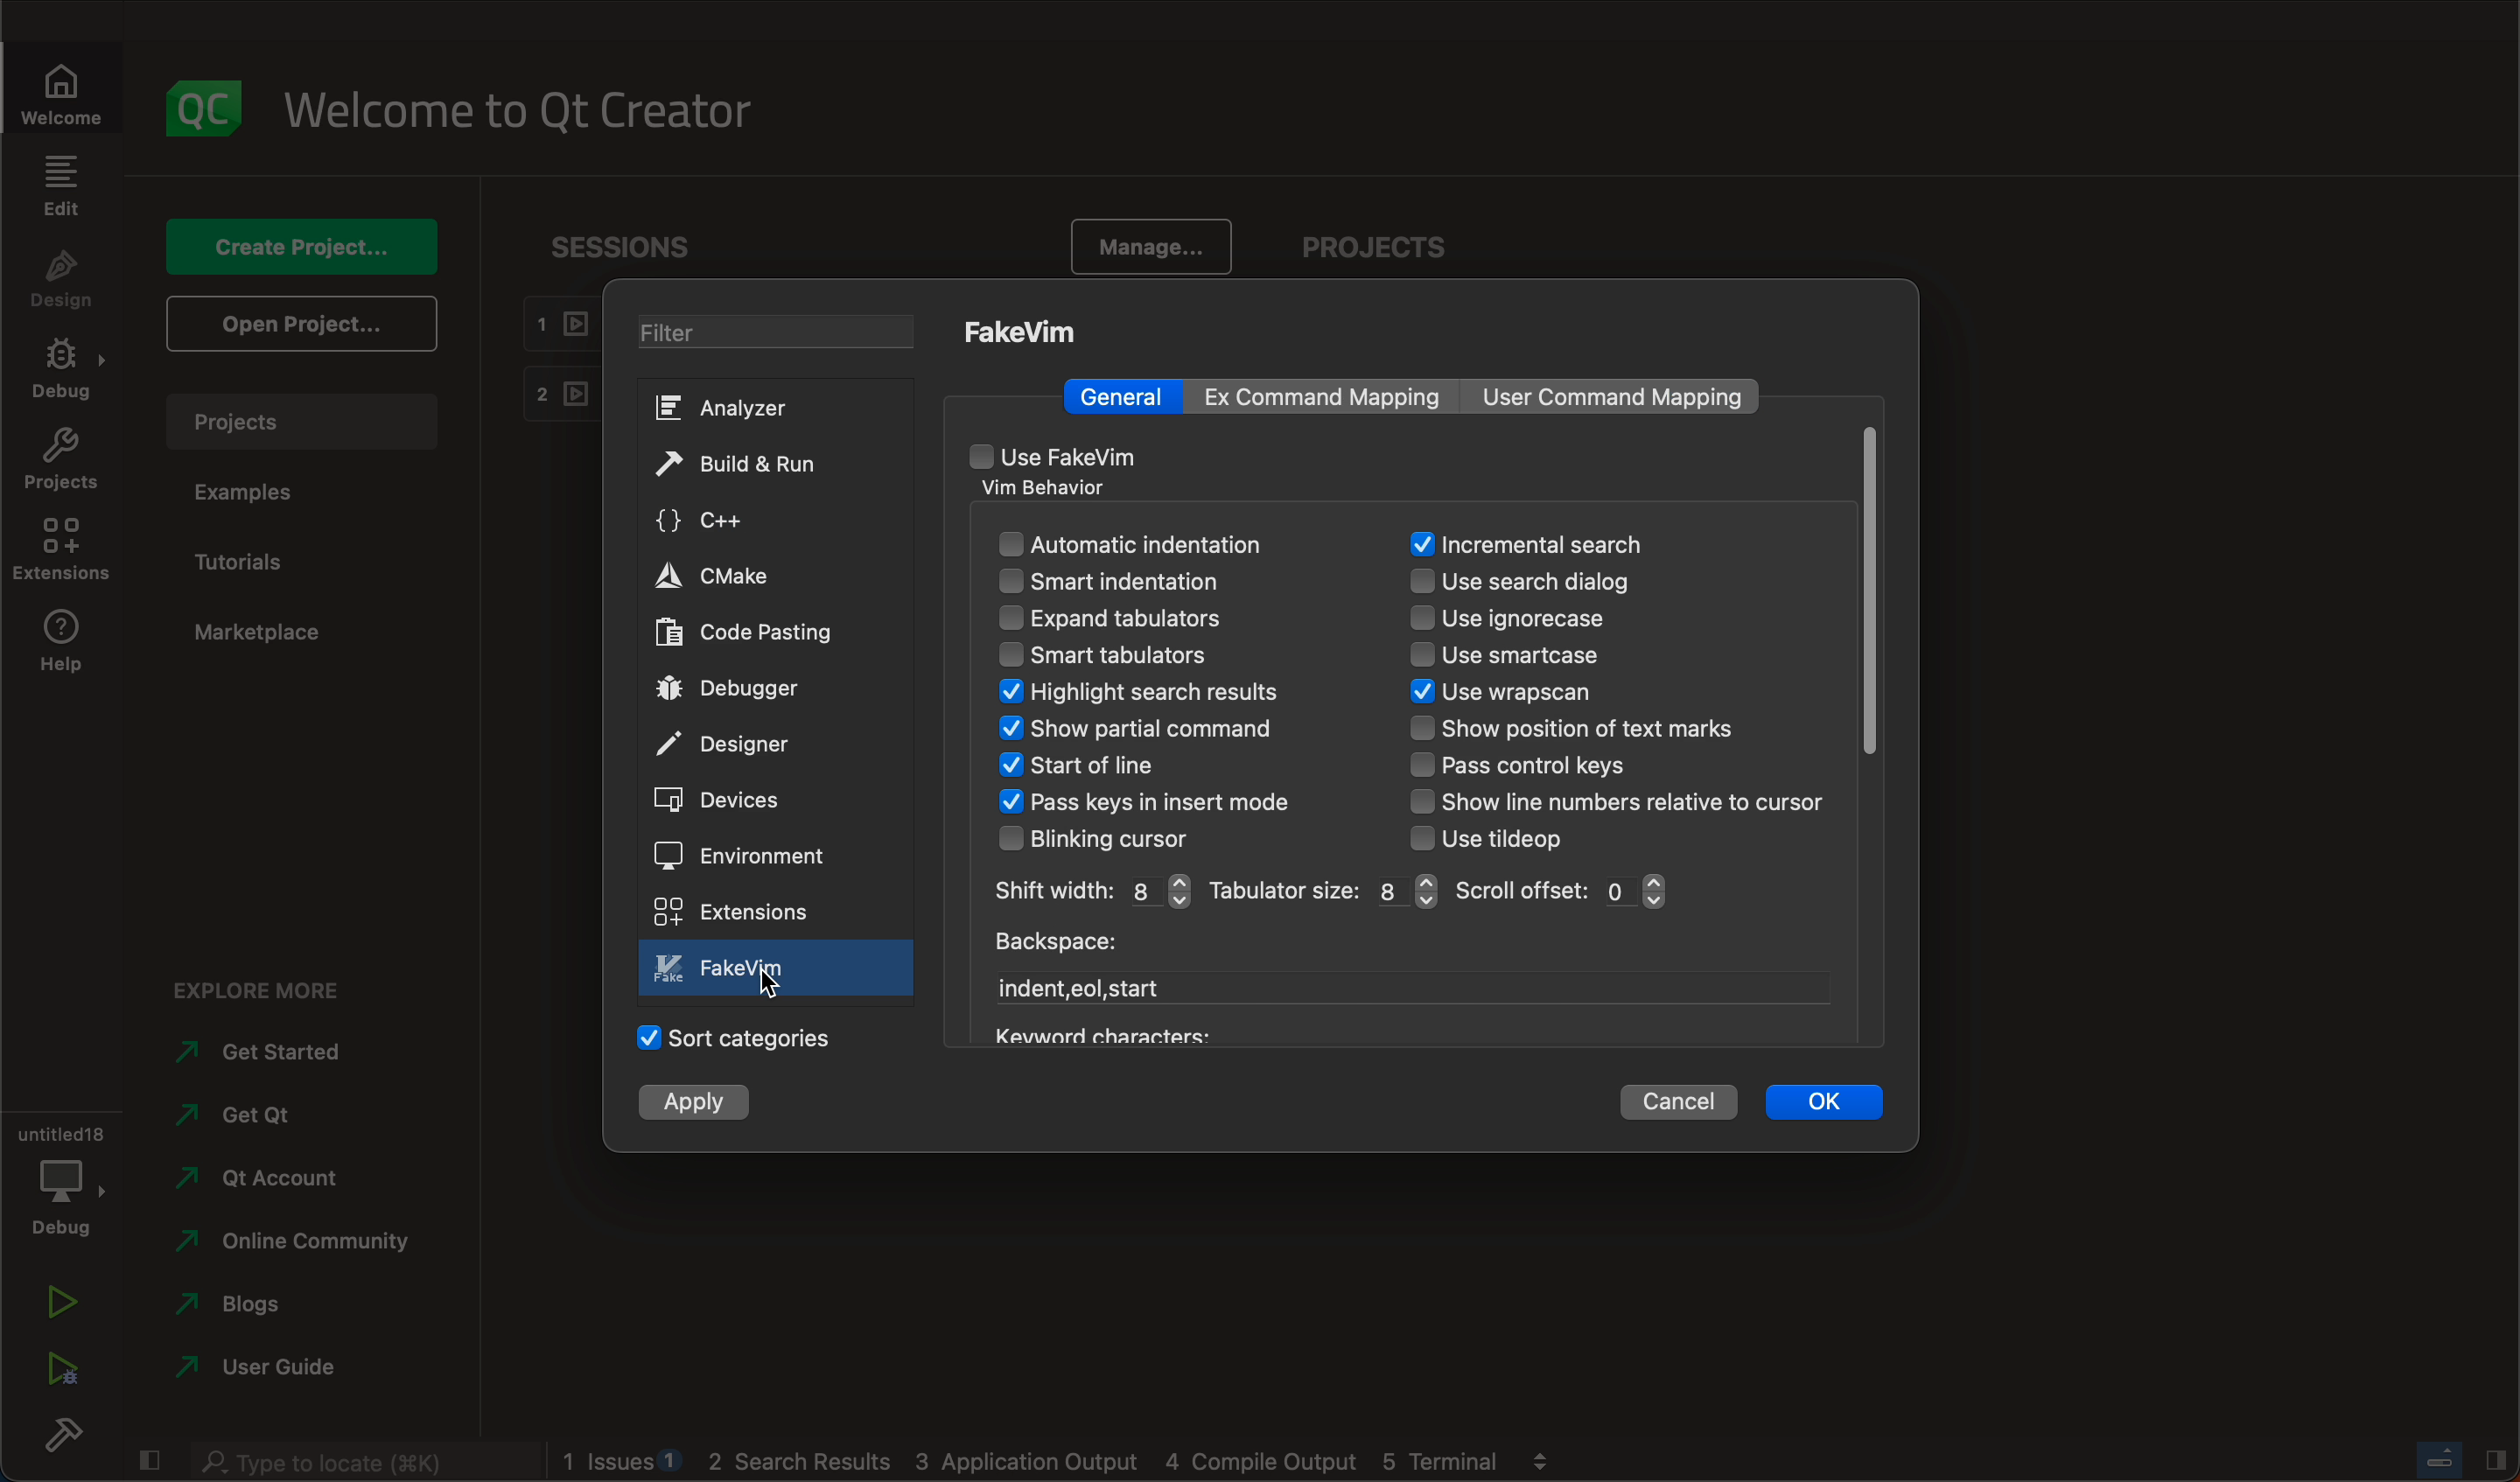 Image resolution: width=2520 pixels, height=1482 pixels. Describe the element at coordinates (1579, 732) in the screenshot. I see `text marks` at that location.